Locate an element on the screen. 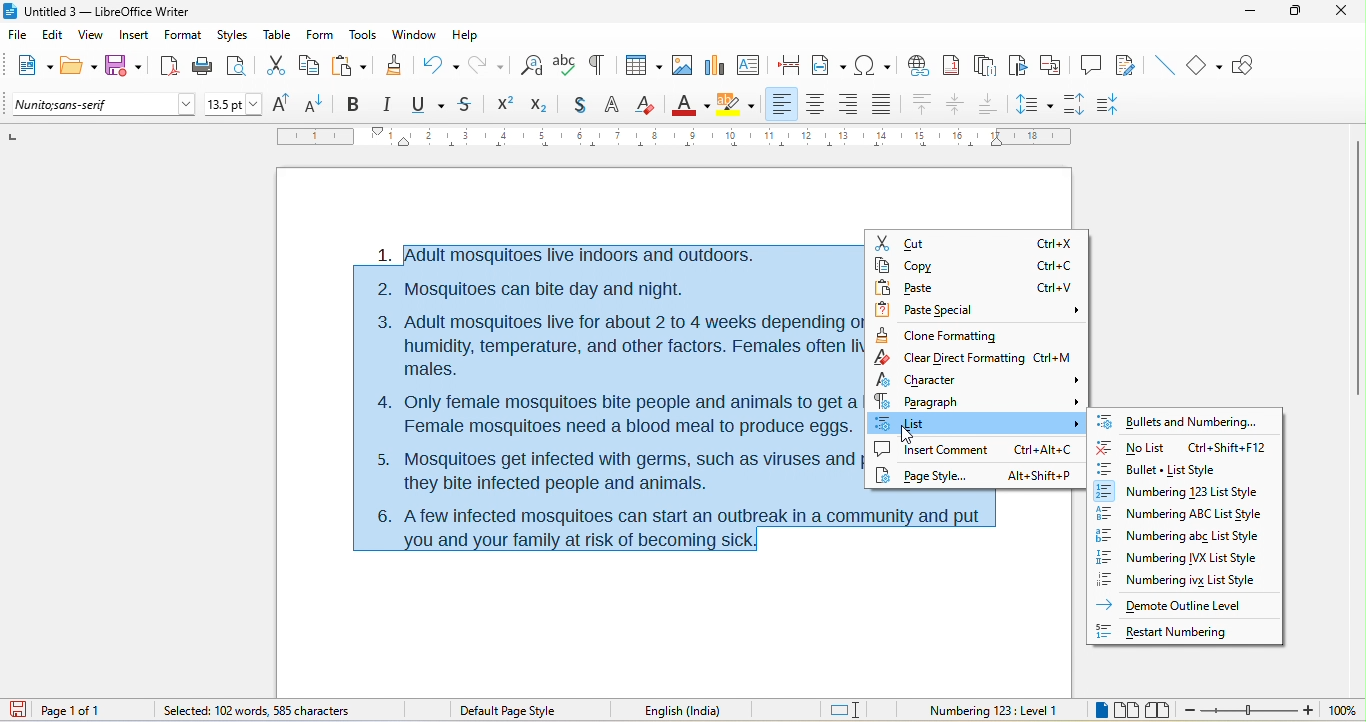 The width and height of the screenshot is (1366, 722). chart is located at coordinates (715, 66).